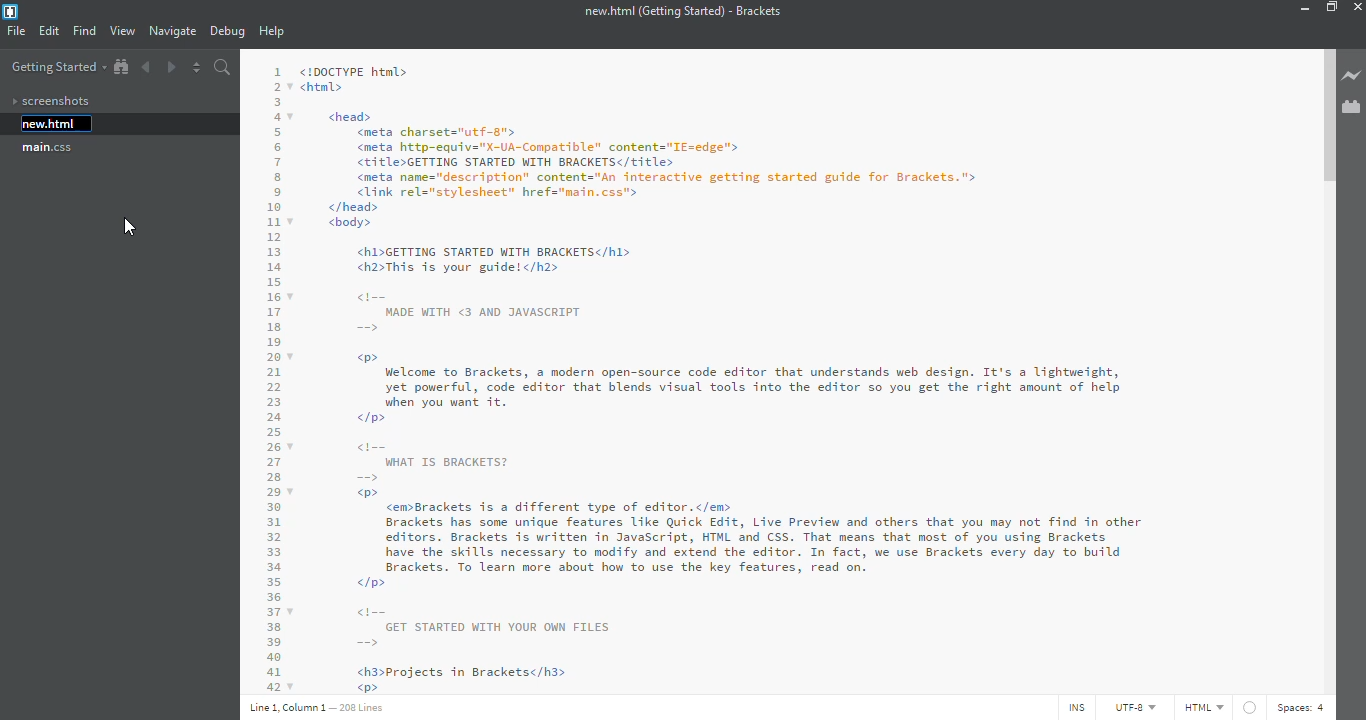 Image resolution: width=1366 pixels, height=720 pixels. What do you see at coordinates (170, 65) in the screenshot?
I see `next` at bounding box center [170, 65].